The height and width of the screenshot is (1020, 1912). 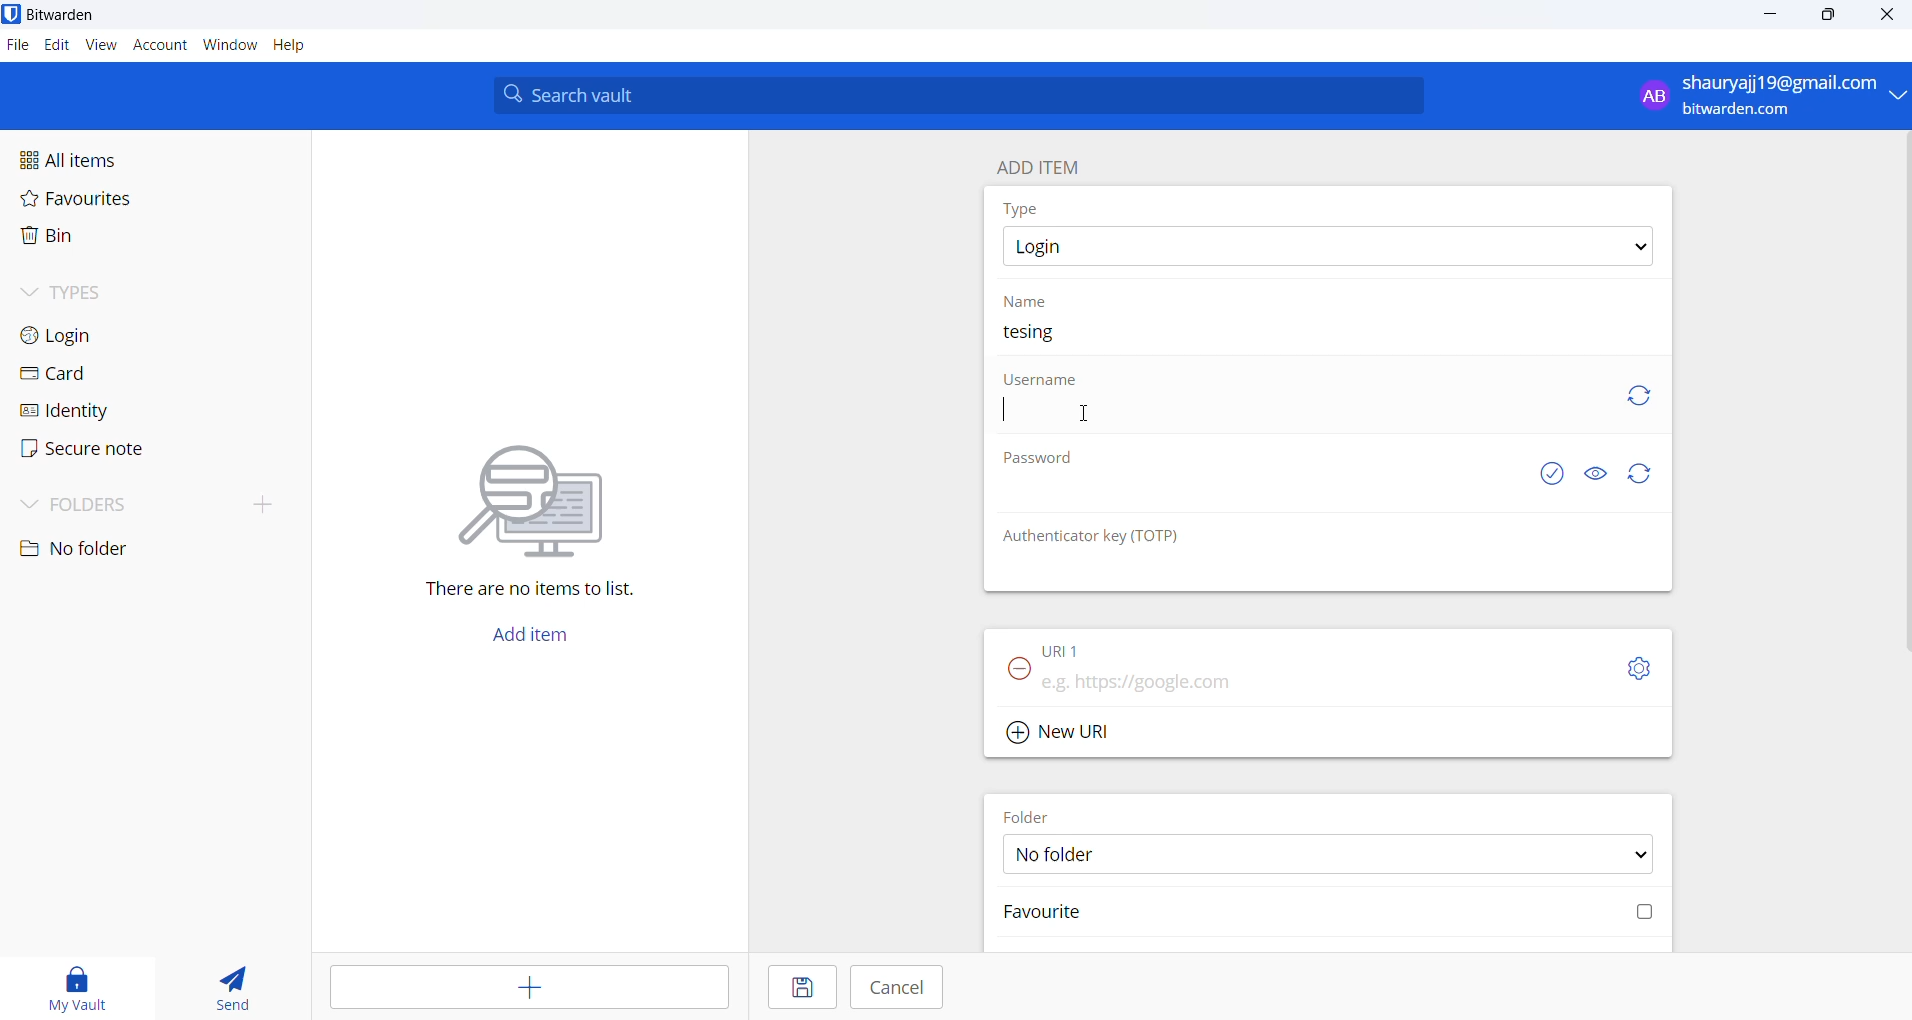 I want to click on toggle options, so click(x=1639, y=668).